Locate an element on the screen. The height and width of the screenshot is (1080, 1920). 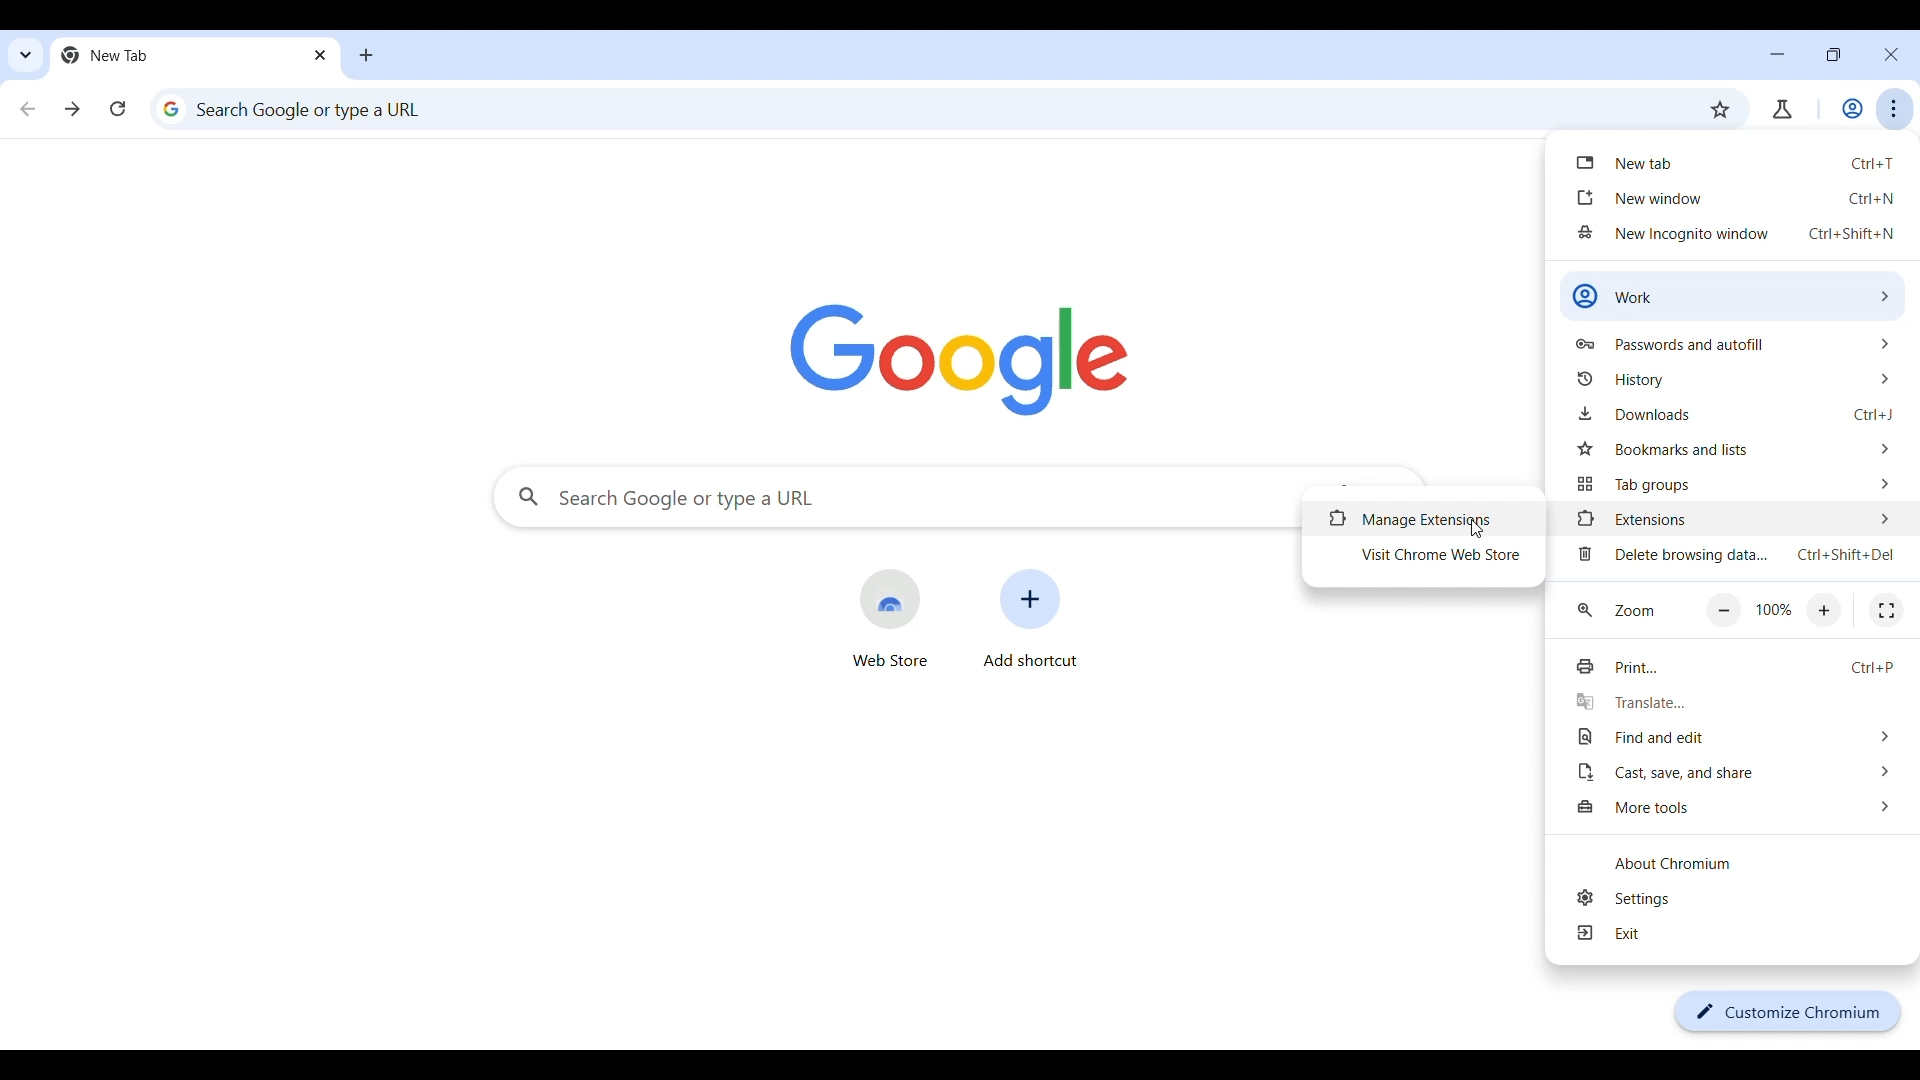
Close interface is located at coordinates (1891, 54).